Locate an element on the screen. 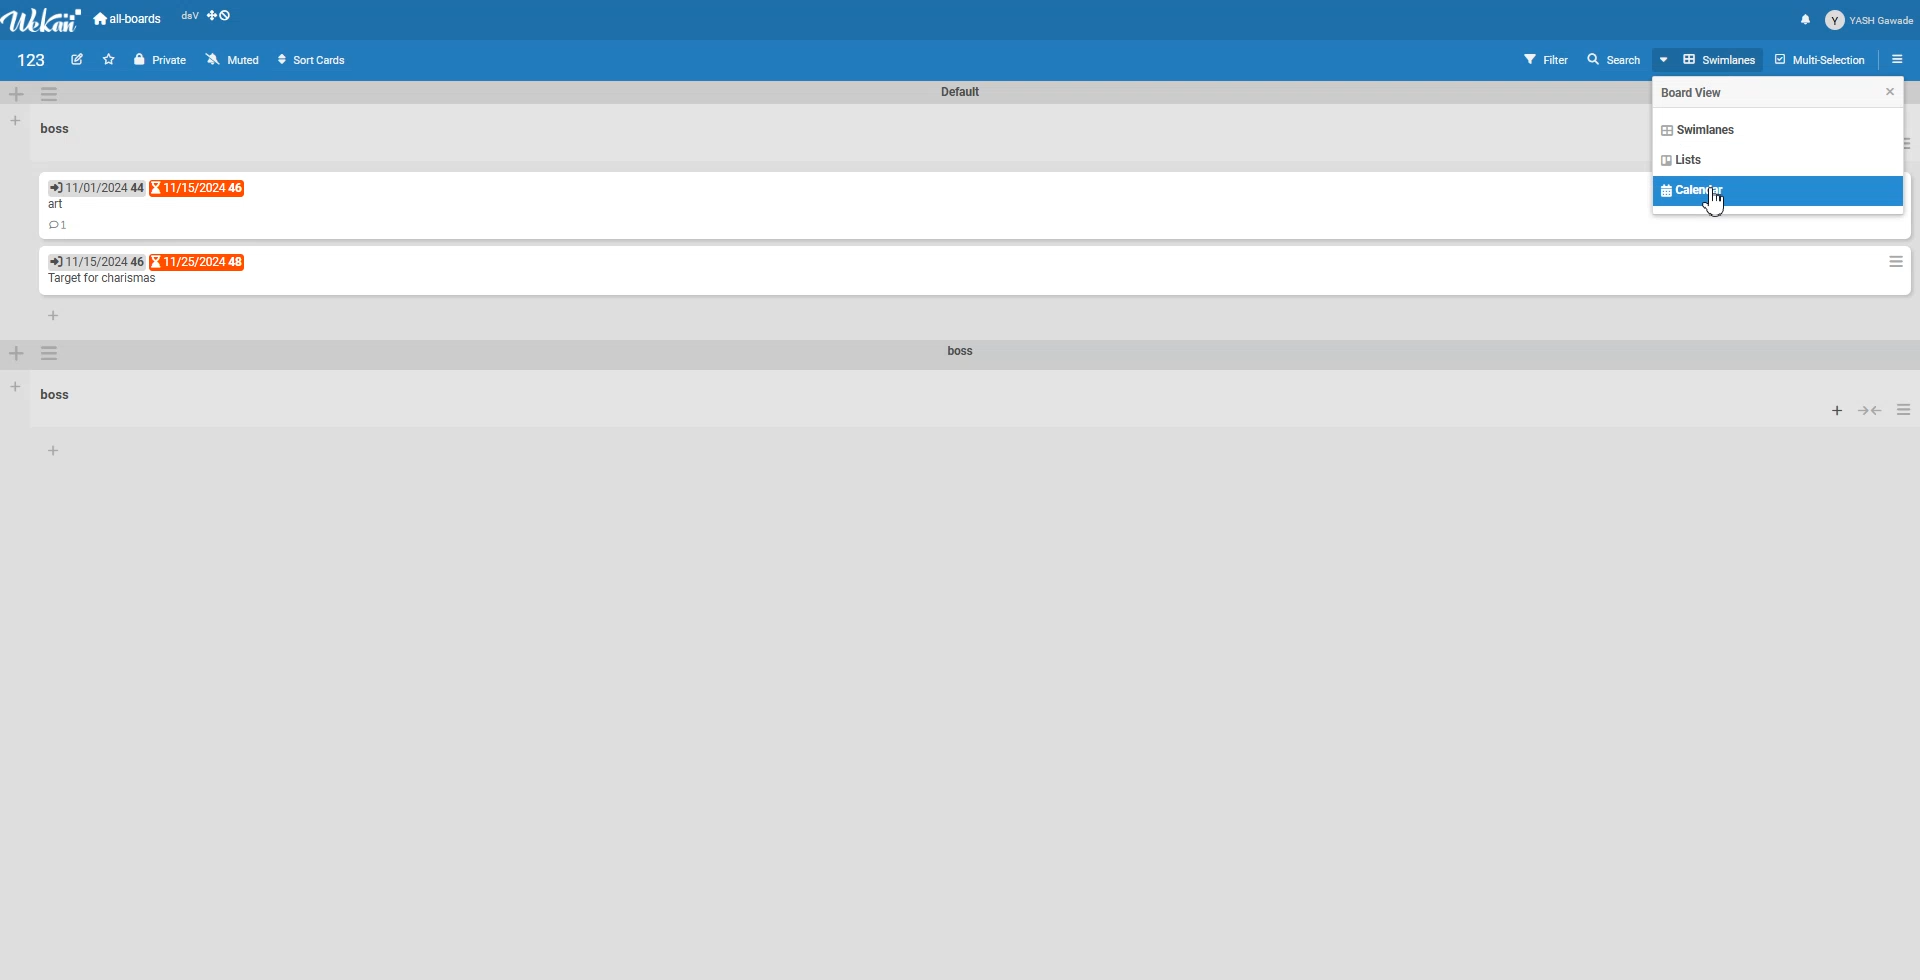  Search is located at coordinates (1616, 59).